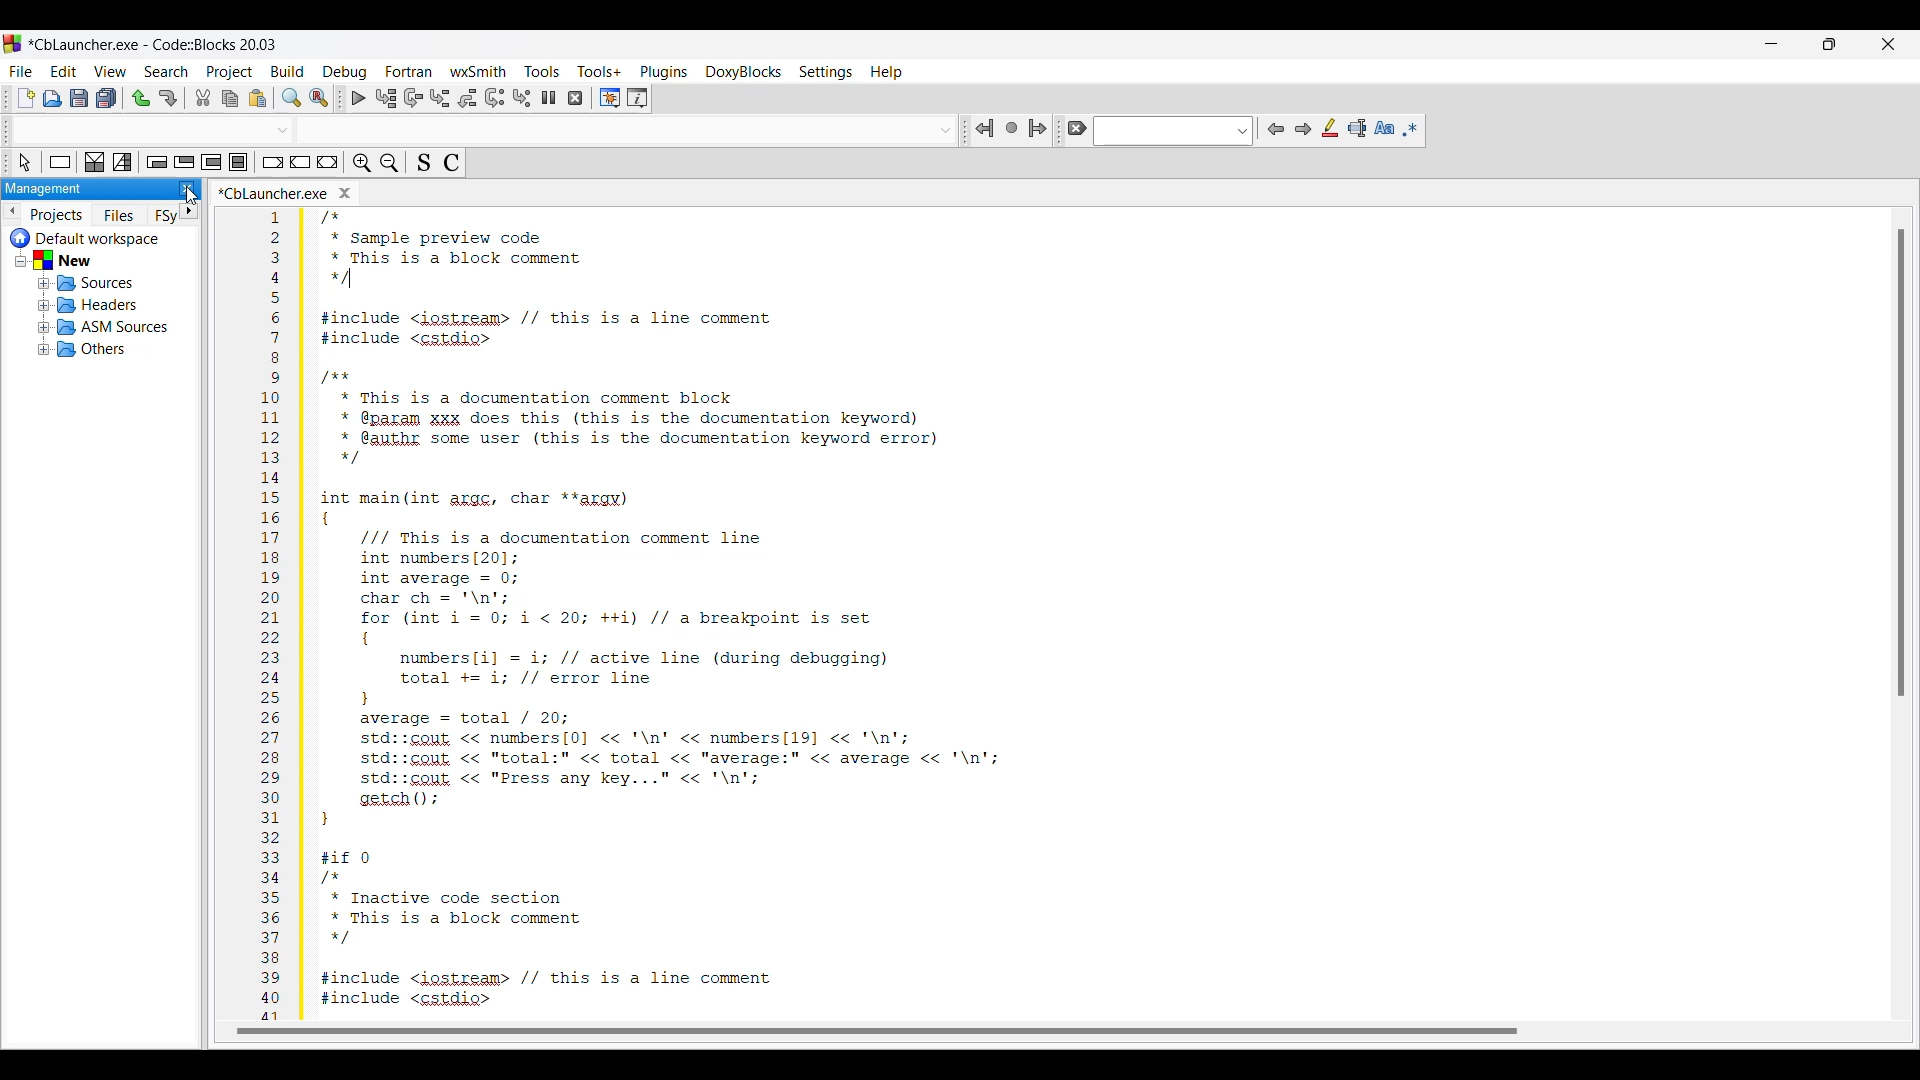 The image size is (1920, 1080). I want to click on Horizontal slide bar, so click(878, 1031).